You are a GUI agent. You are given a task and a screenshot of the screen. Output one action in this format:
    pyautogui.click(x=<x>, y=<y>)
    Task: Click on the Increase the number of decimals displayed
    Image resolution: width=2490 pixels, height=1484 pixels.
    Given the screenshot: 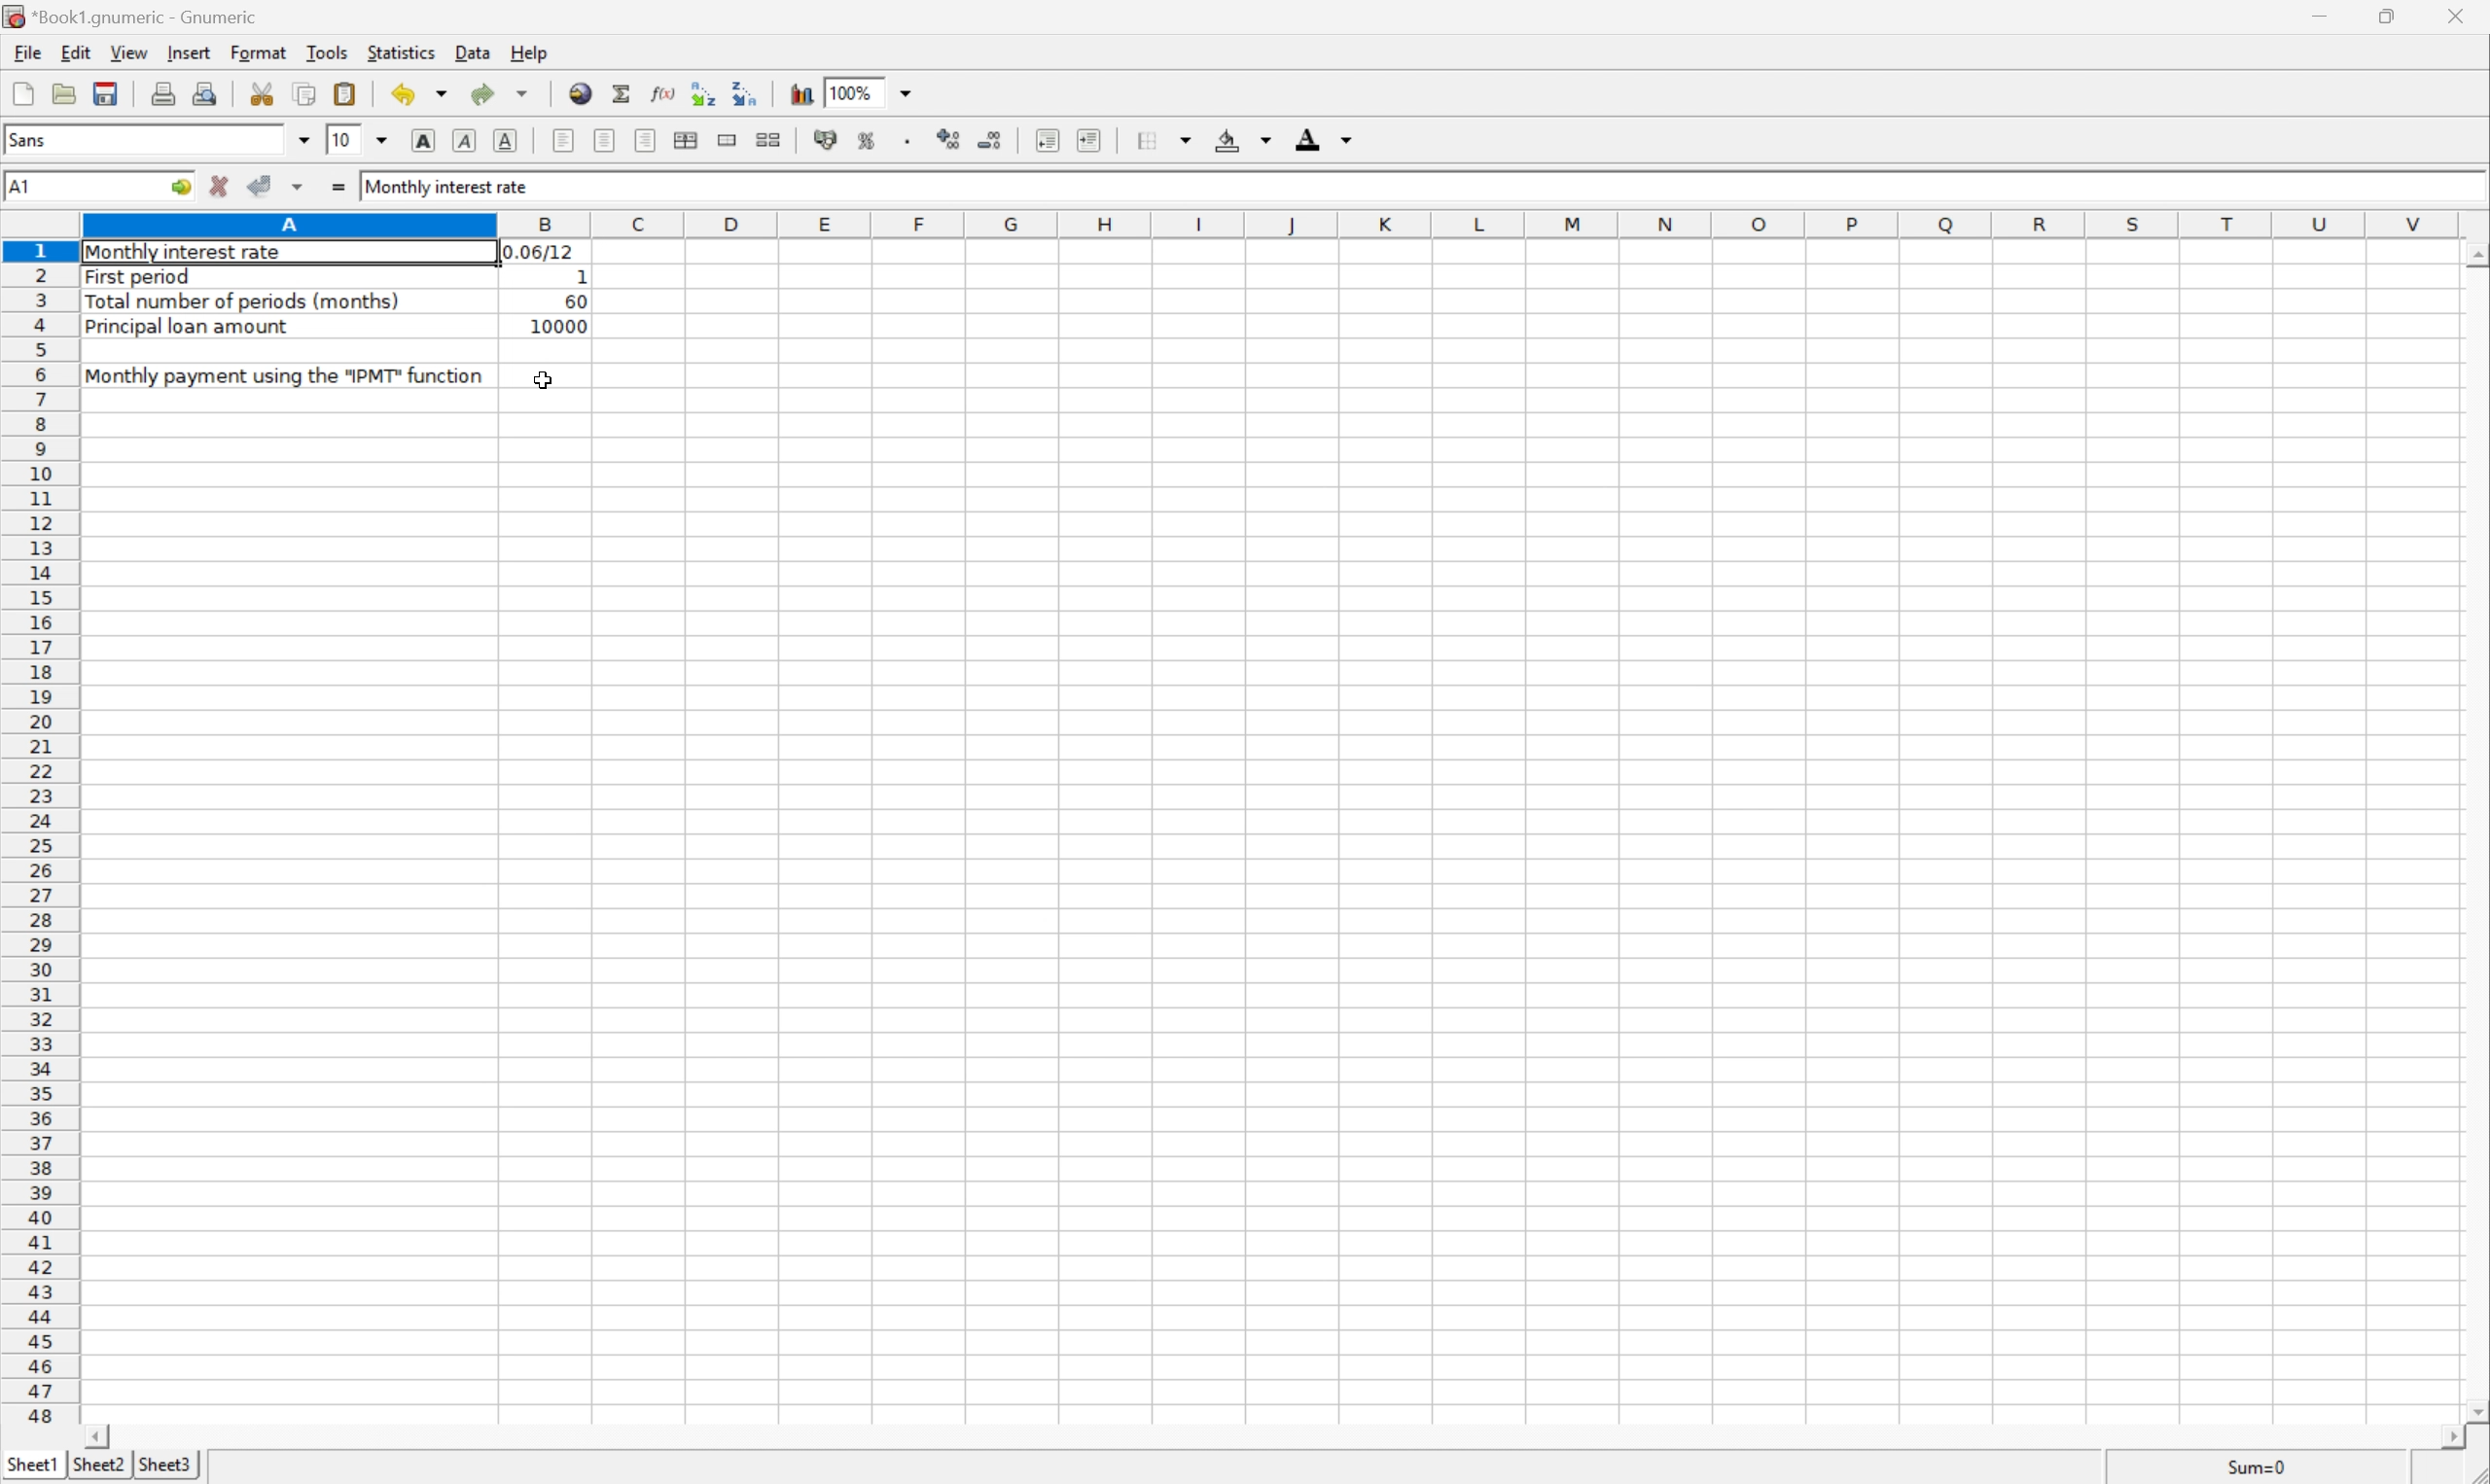 What is the action you would take?
    pyautogui.click(x=951, y=139)
    